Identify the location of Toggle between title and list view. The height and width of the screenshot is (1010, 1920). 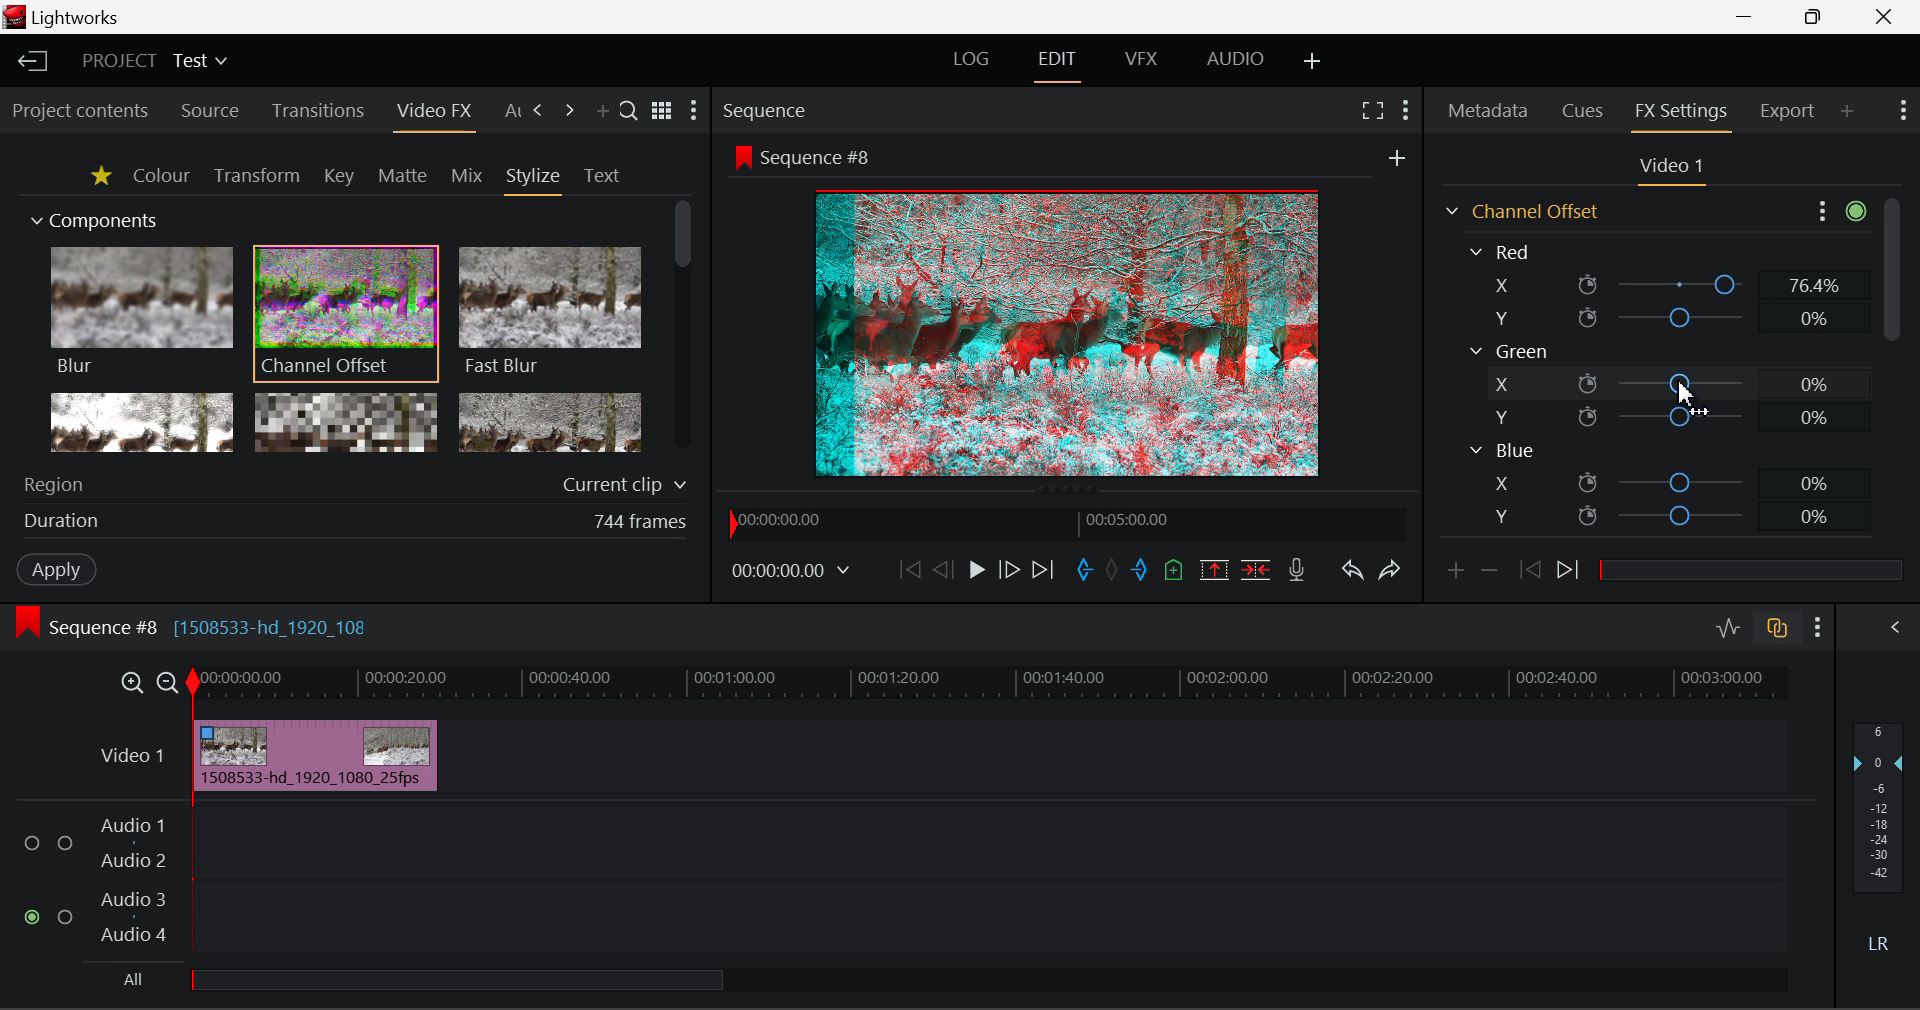
(661, 107).